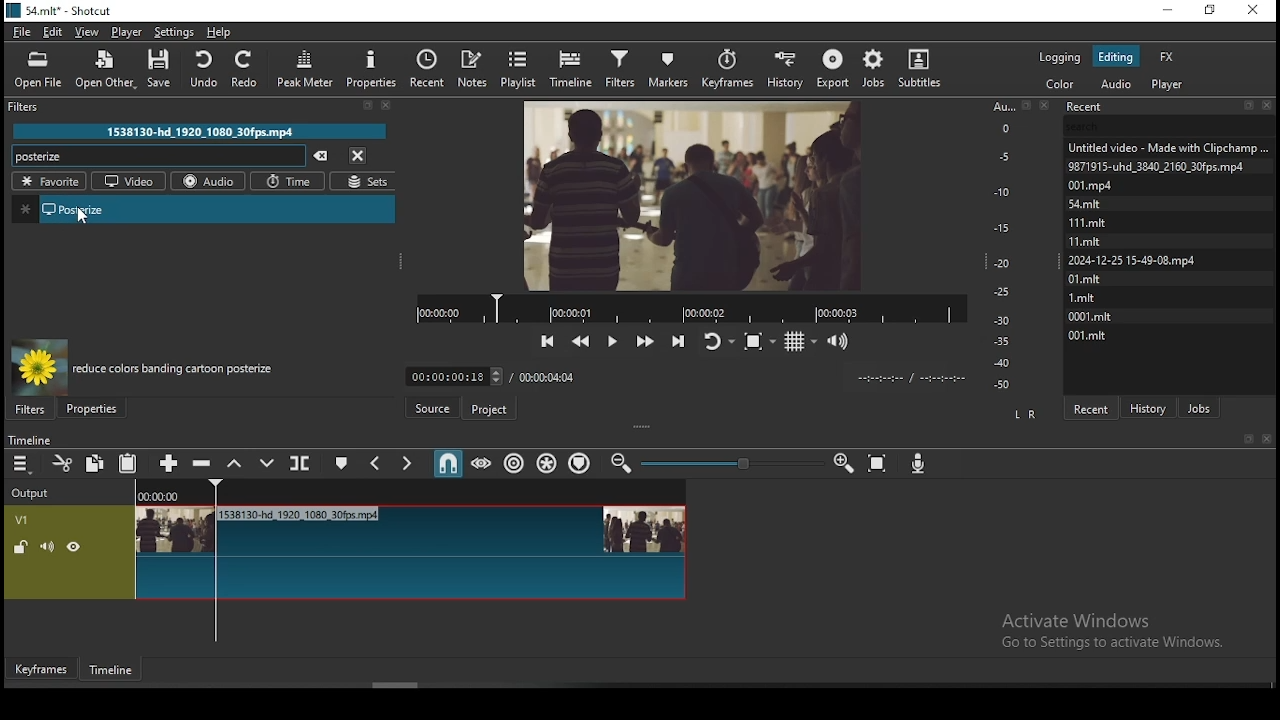 The image size is (1280, 720). I want to click on clear searches, so click(324, 156).